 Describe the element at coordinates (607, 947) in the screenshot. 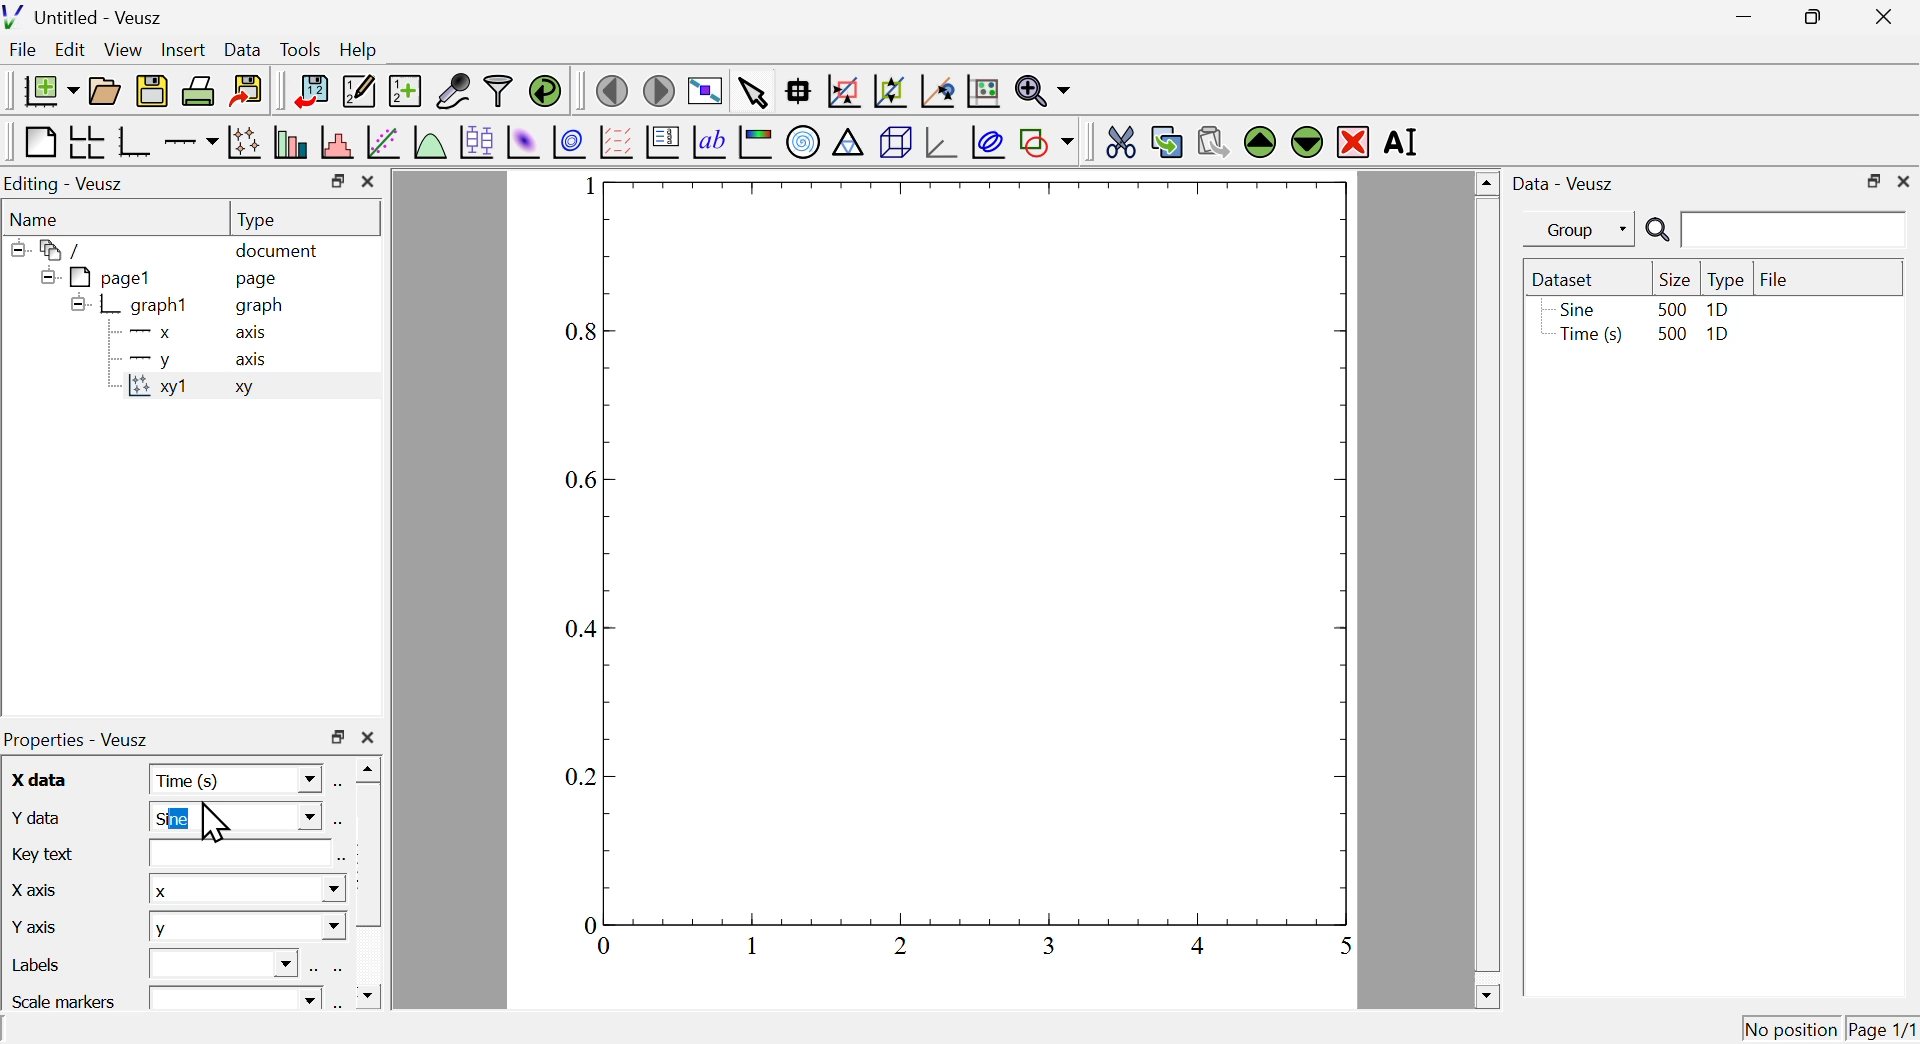

I see `0` at that location.